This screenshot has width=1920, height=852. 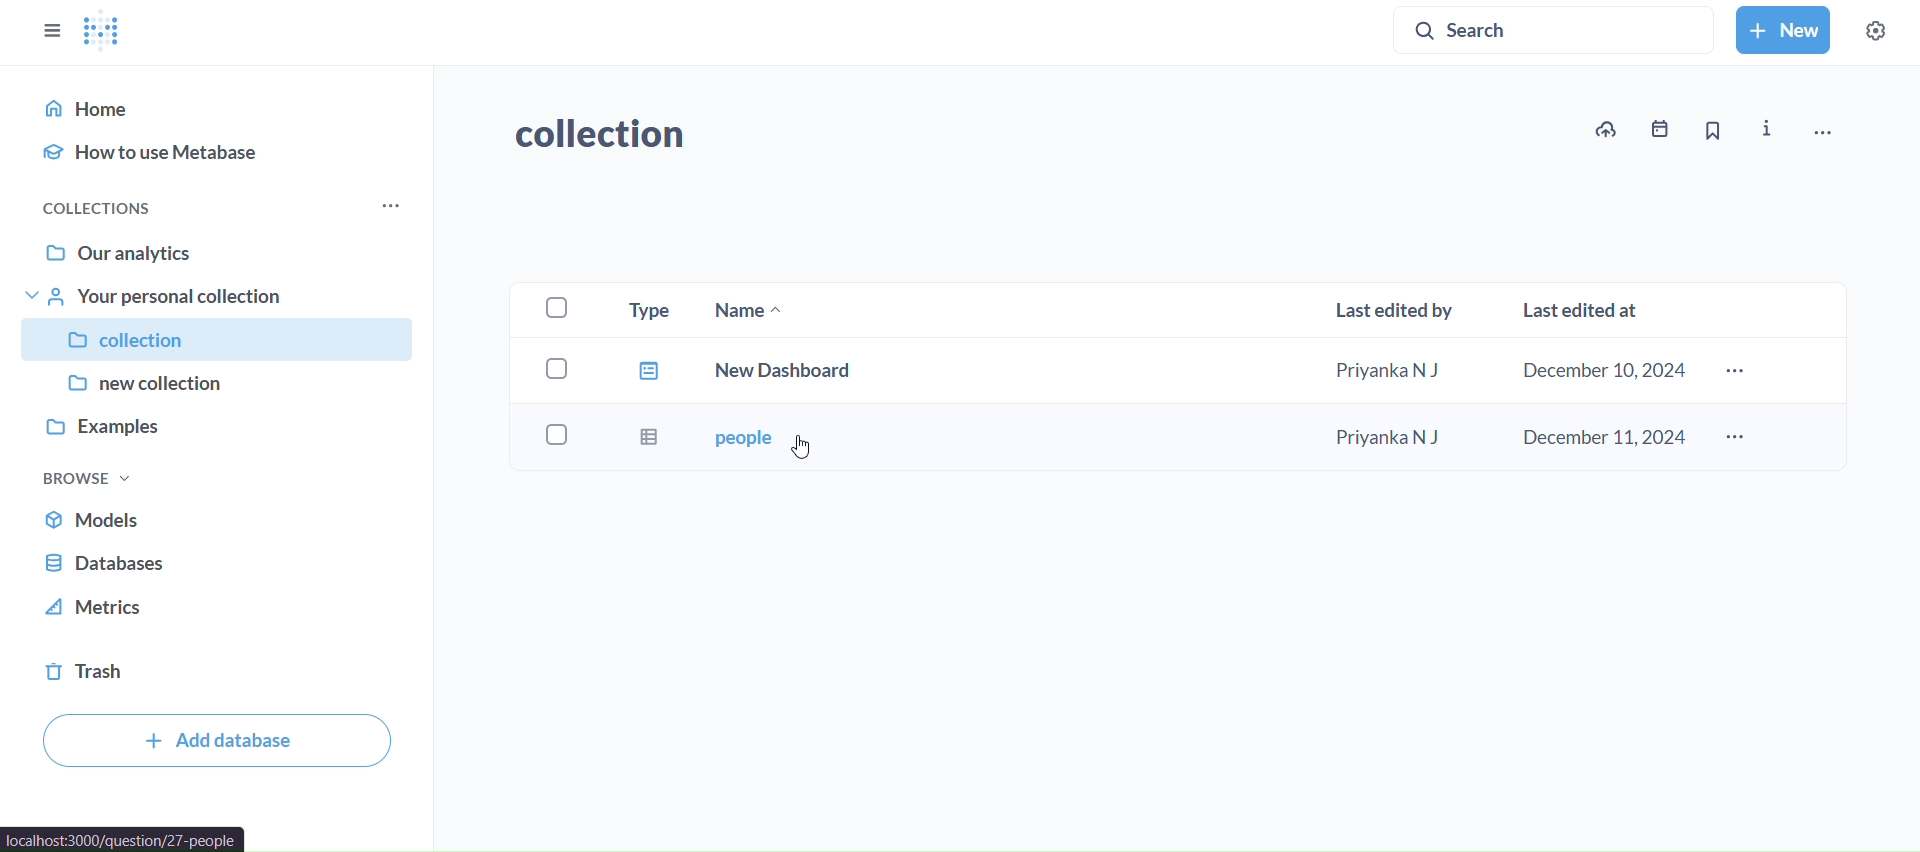 What do you see at coordinates (753, 313) in the screenshot?
I see `name` at bounding box center [753, 313].